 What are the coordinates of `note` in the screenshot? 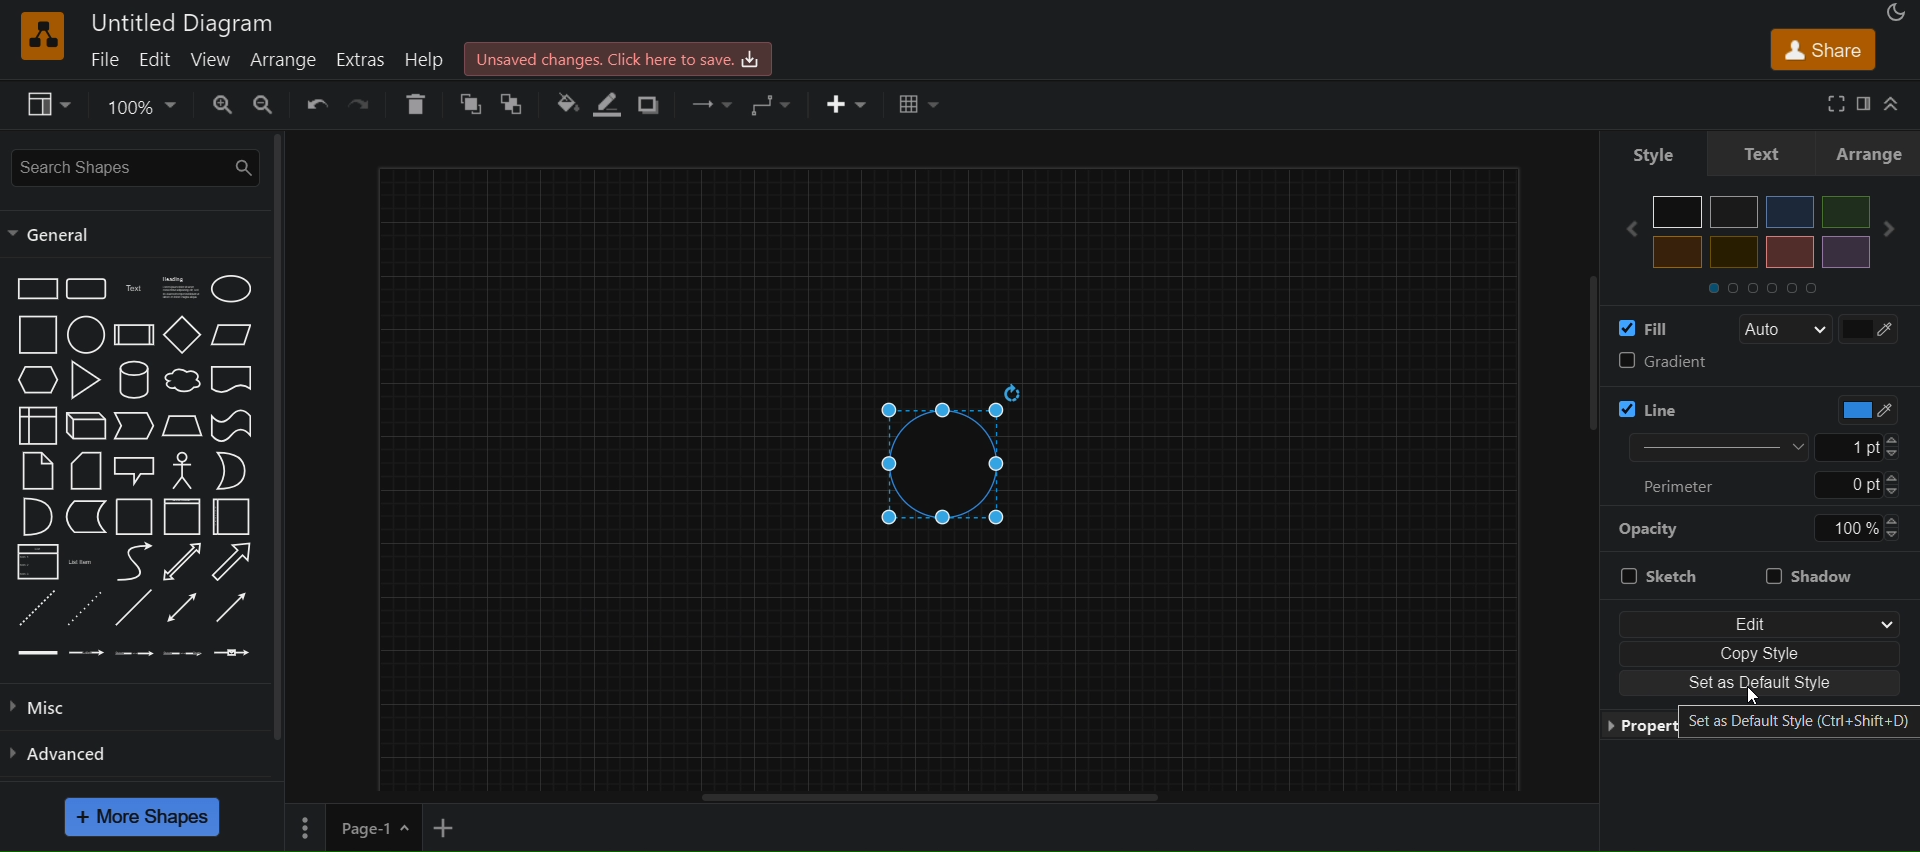 It's located at (36, 470).